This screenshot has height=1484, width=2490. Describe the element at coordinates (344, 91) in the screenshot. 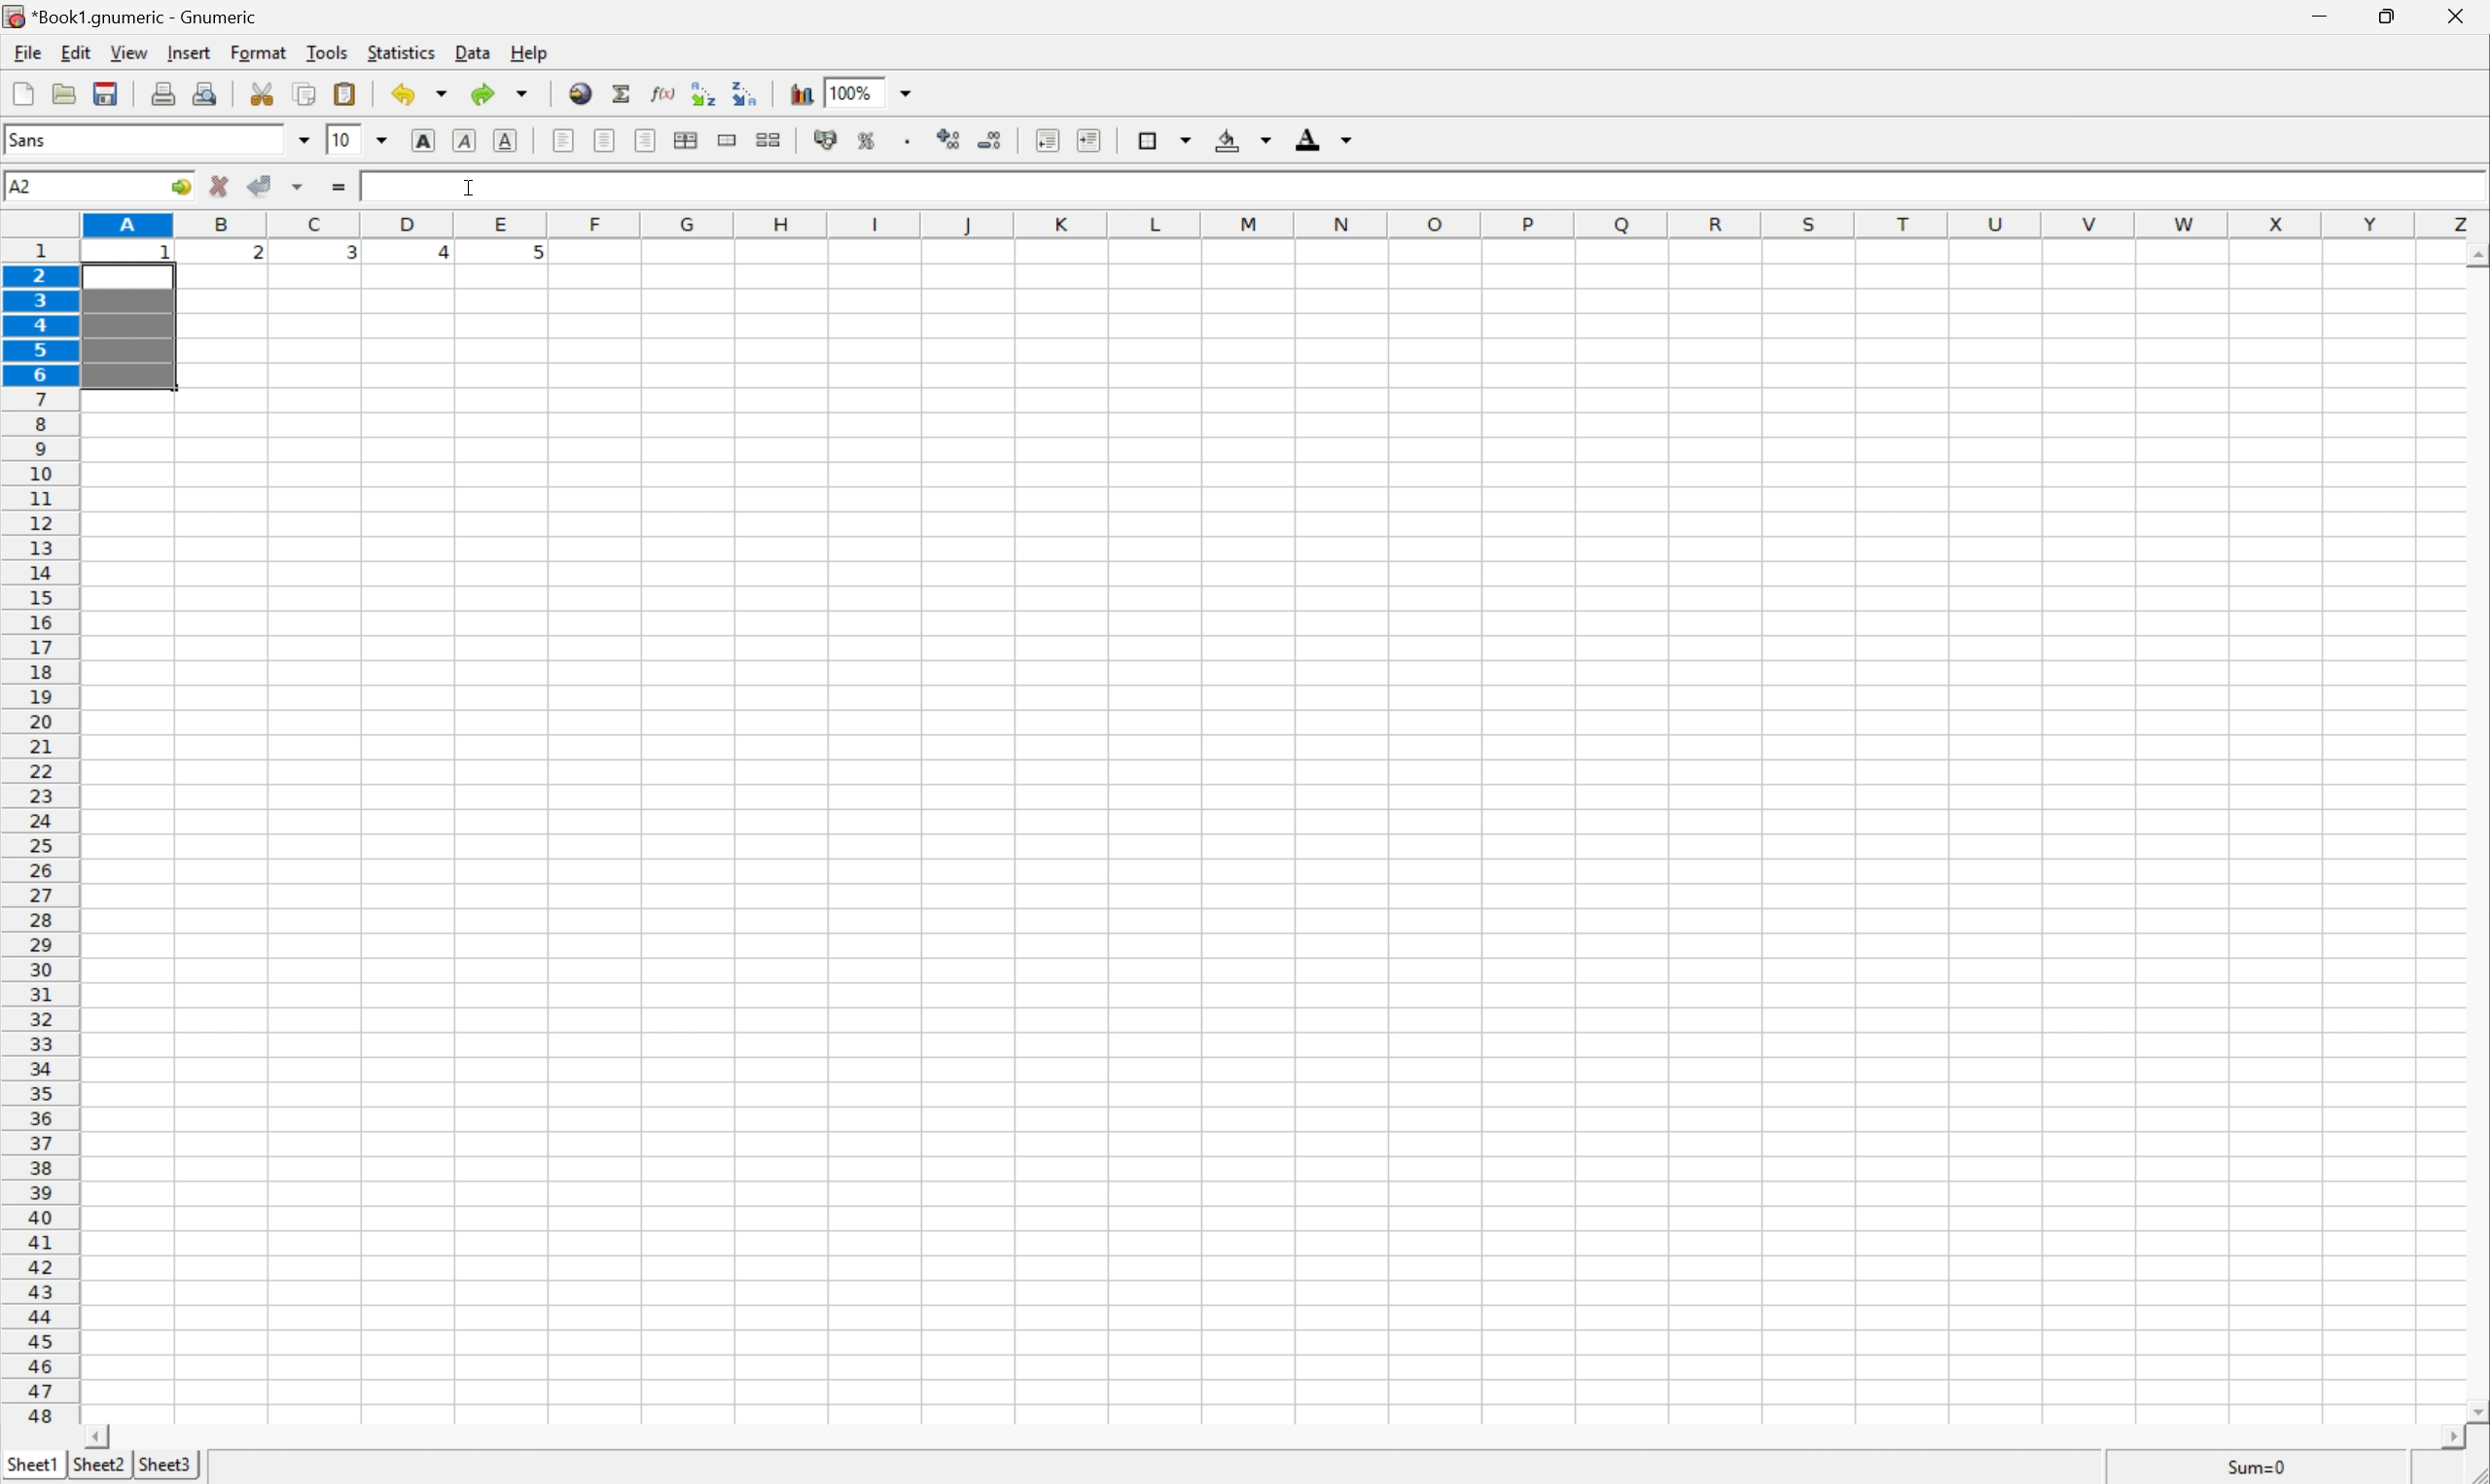

I see `paste` at that location.